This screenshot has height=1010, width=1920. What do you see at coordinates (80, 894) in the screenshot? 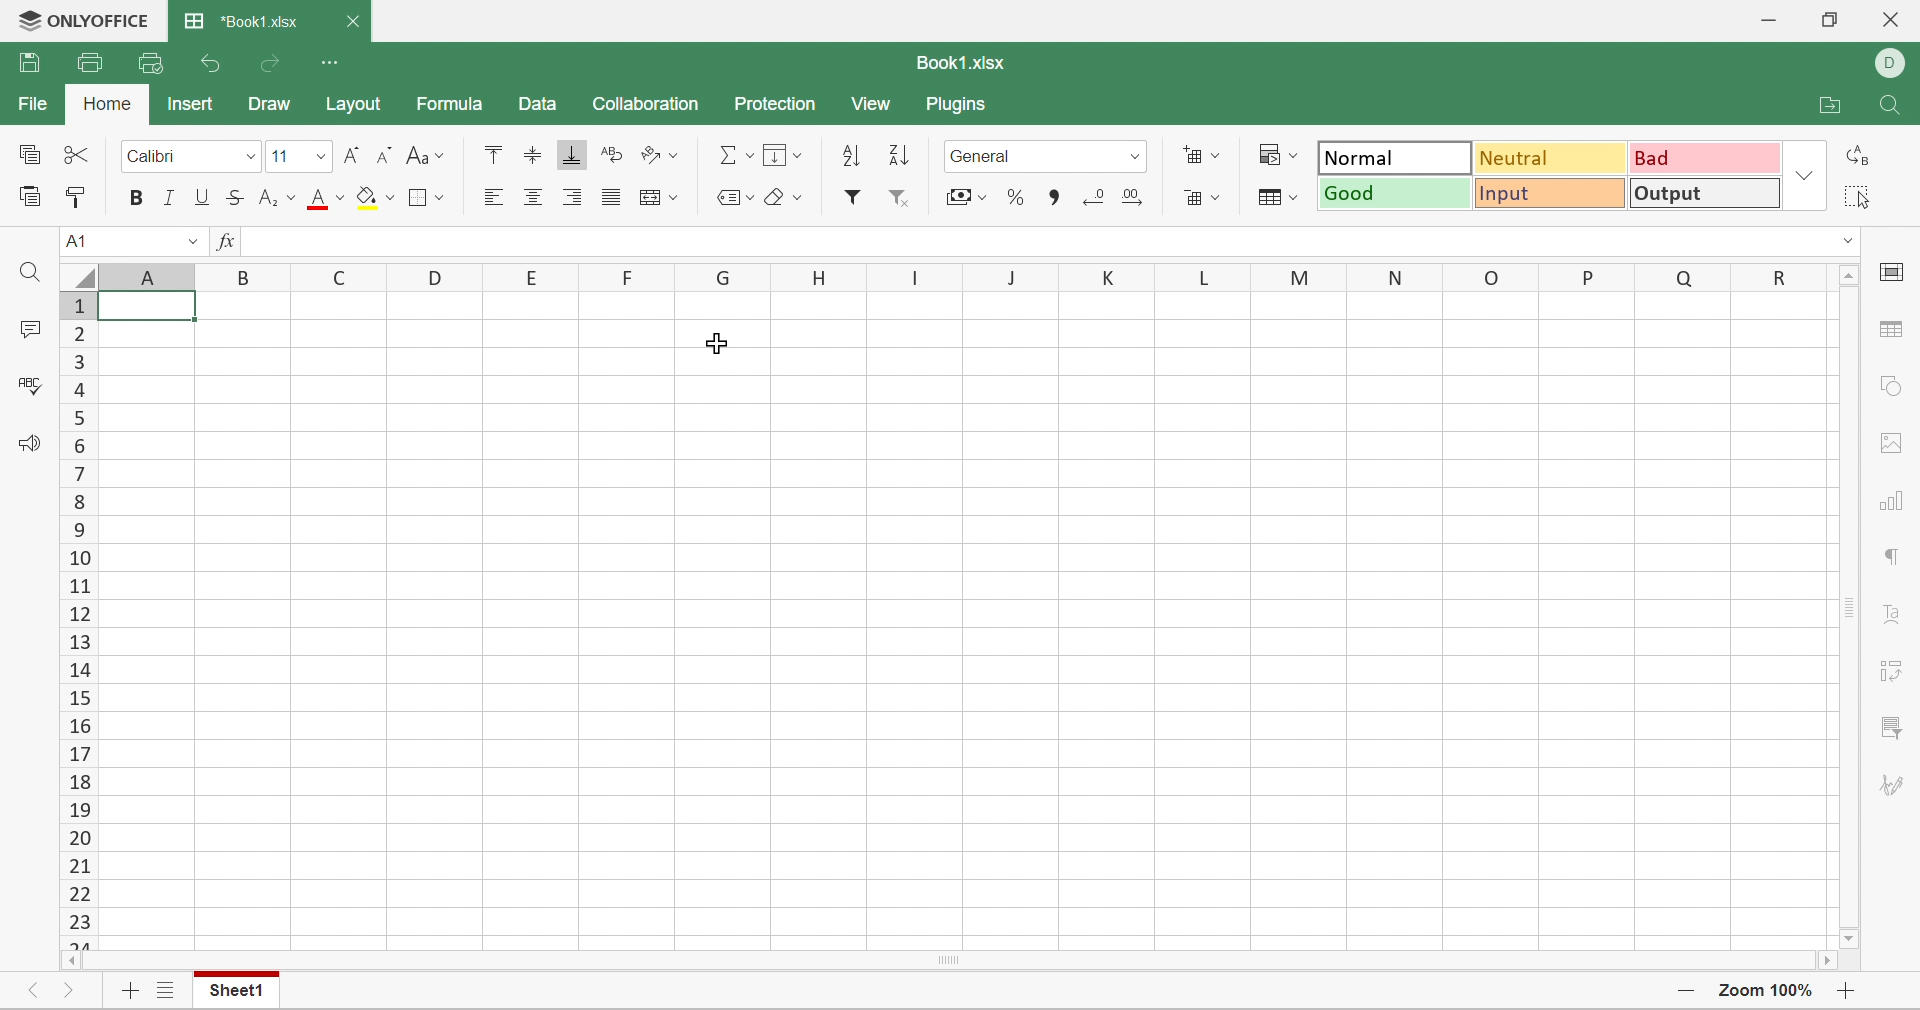
I see `22` at bounding box center [80, 894].